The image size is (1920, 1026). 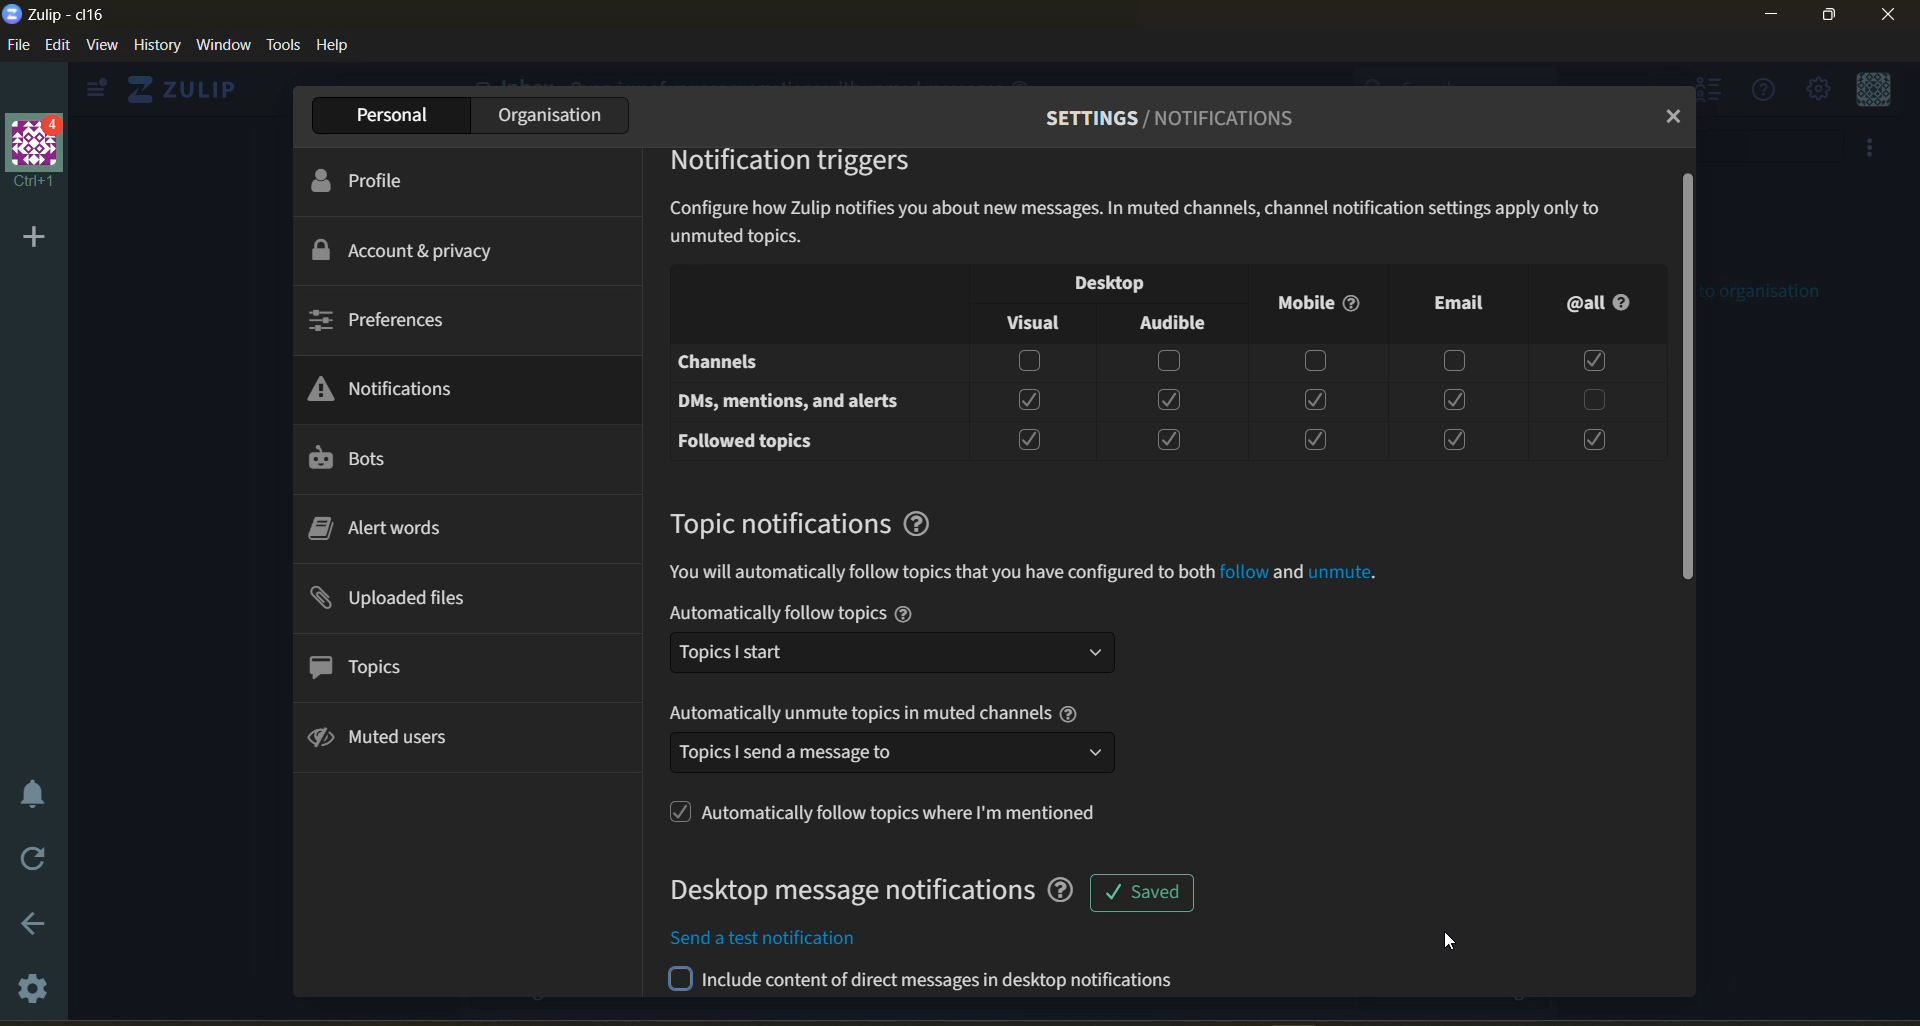 I want to click on send meesage dropdown, so click(x=895, y=755).